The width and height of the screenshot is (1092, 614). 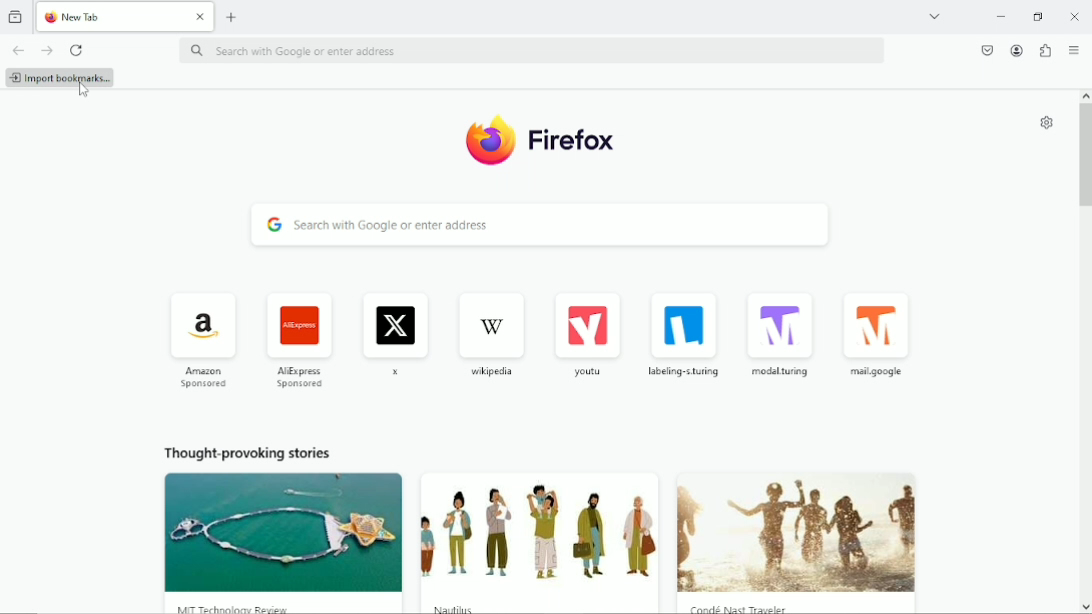 What do you see at coordinates (235, 17) in the screenshot?
I see `New tab` at bounding box center [235, 17].